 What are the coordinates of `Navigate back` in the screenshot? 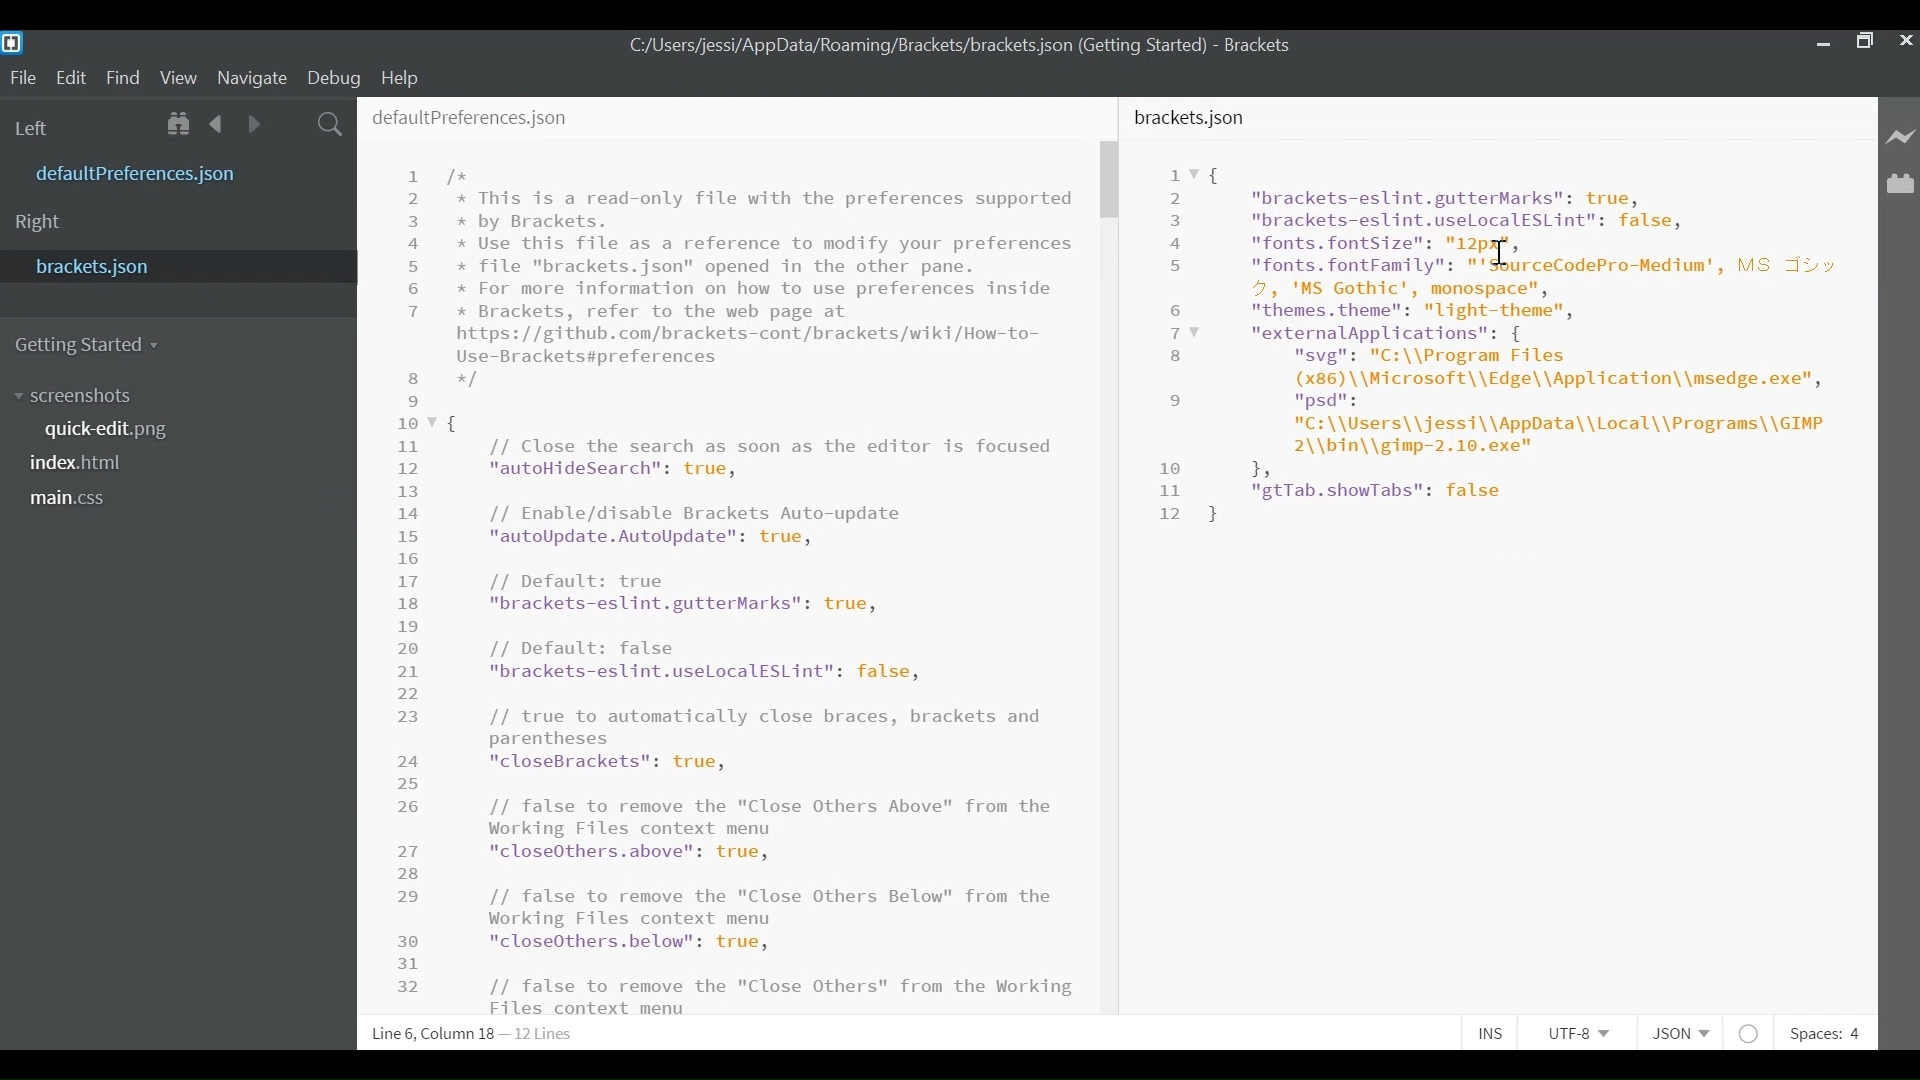 It's located at (218, 124).